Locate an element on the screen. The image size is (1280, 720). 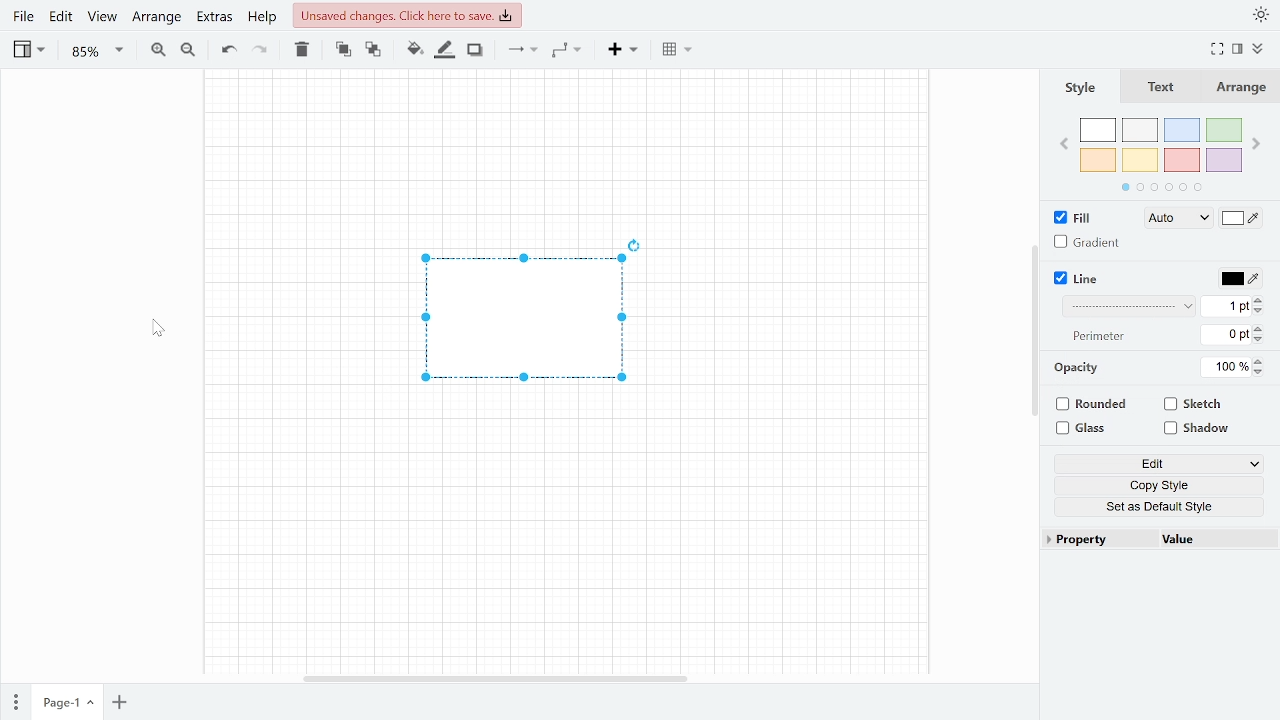
To front is located at coordinates (343, 50).